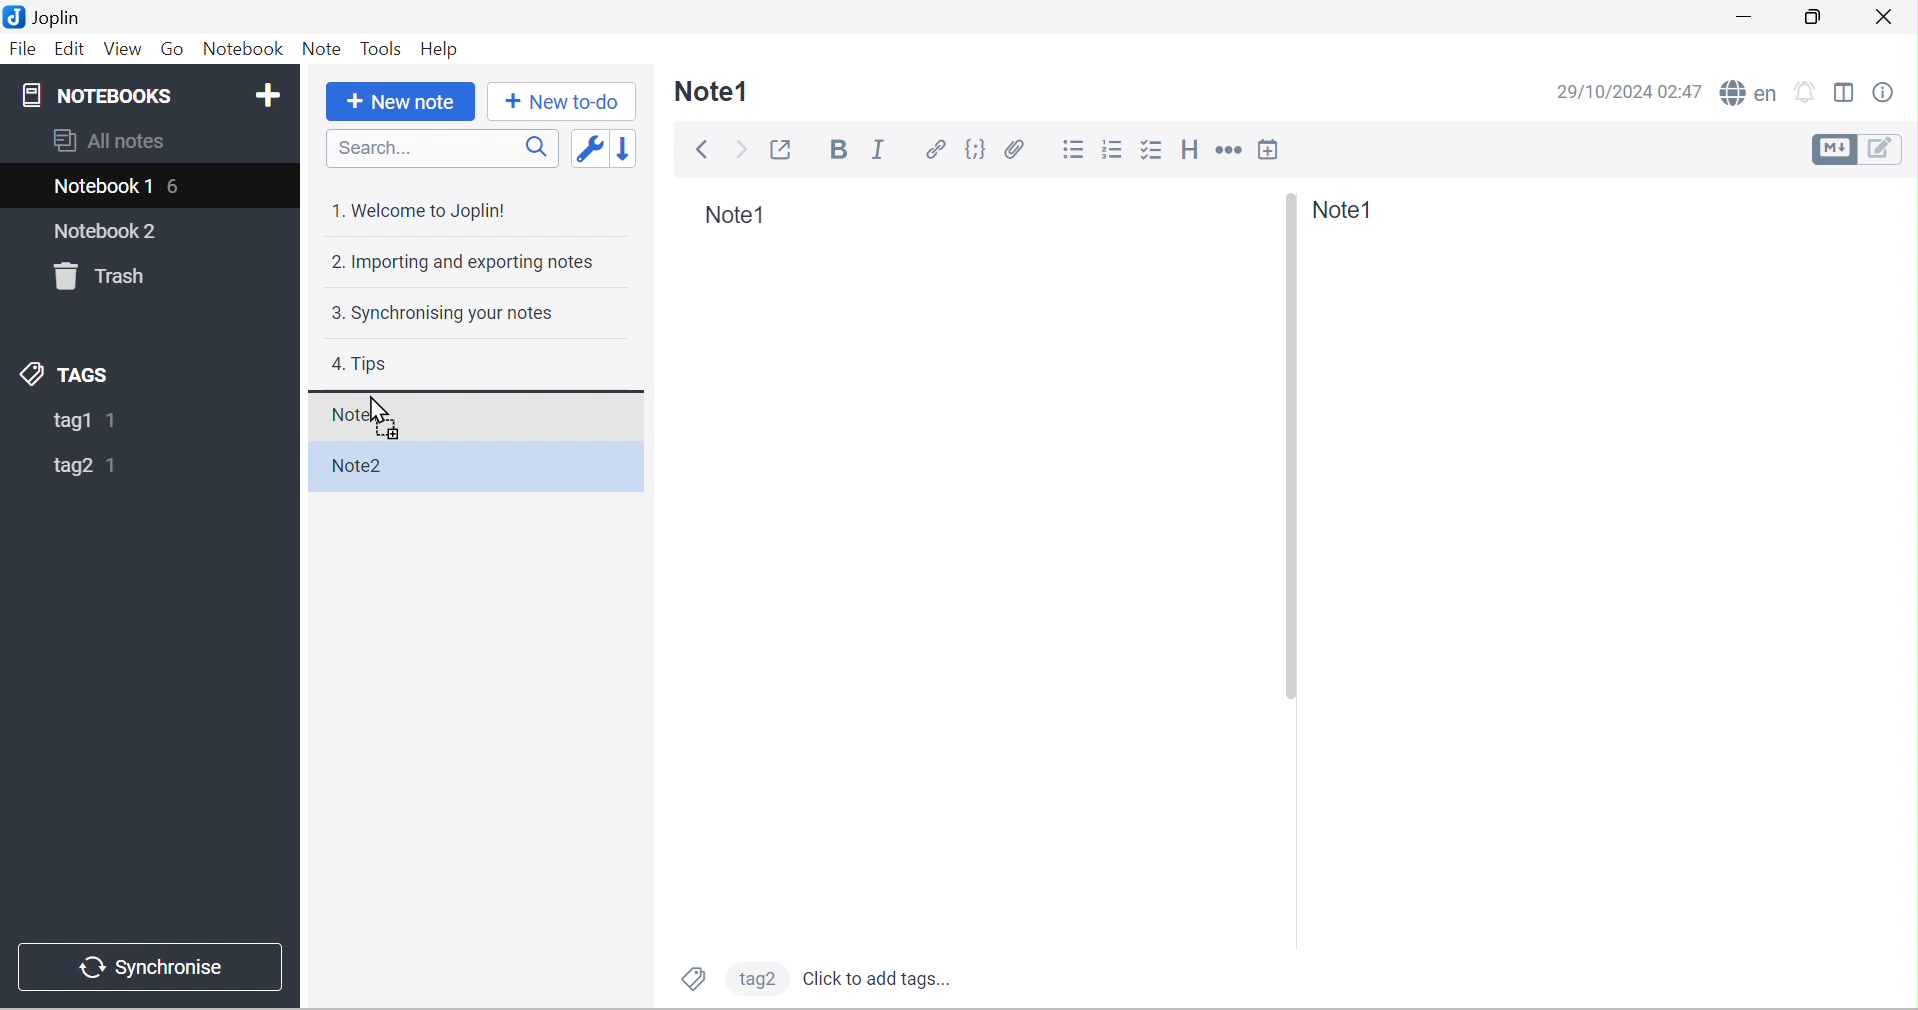 This screenshot has width=1918, height=1010. What do you see at coordinates (359, 416) in the screenshot?
I see `Note1` at bounding box center [359, 416].